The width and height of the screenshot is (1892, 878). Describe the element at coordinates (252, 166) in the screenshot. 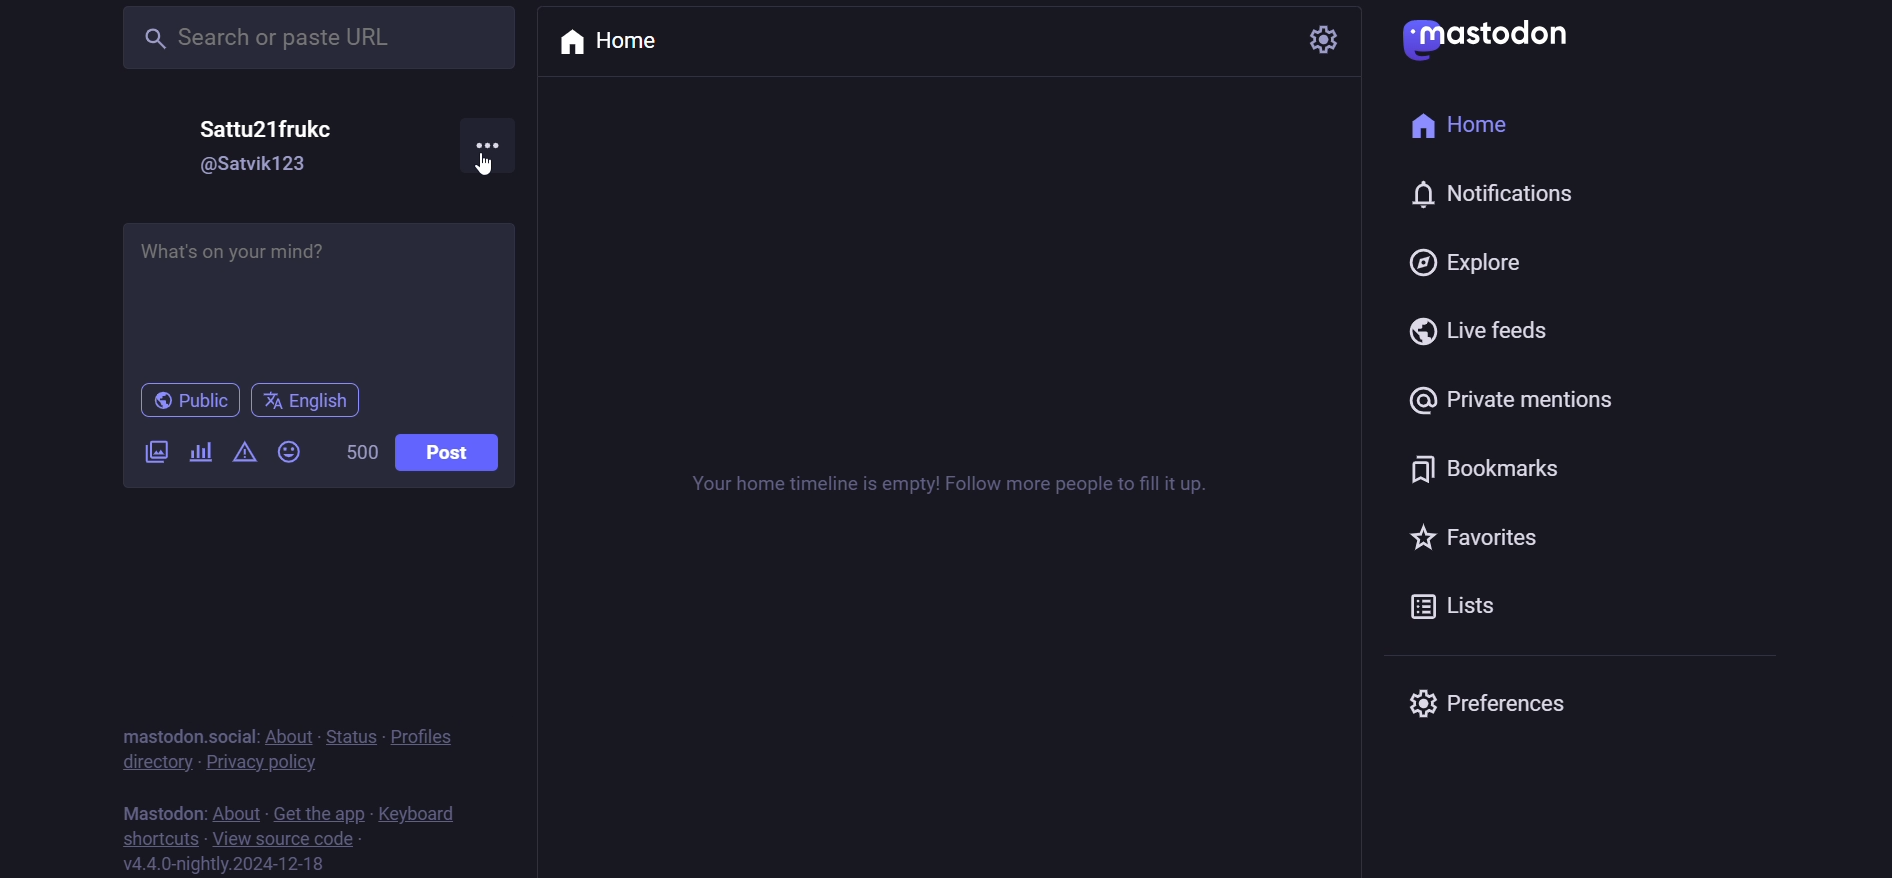

I see `id` at that location.